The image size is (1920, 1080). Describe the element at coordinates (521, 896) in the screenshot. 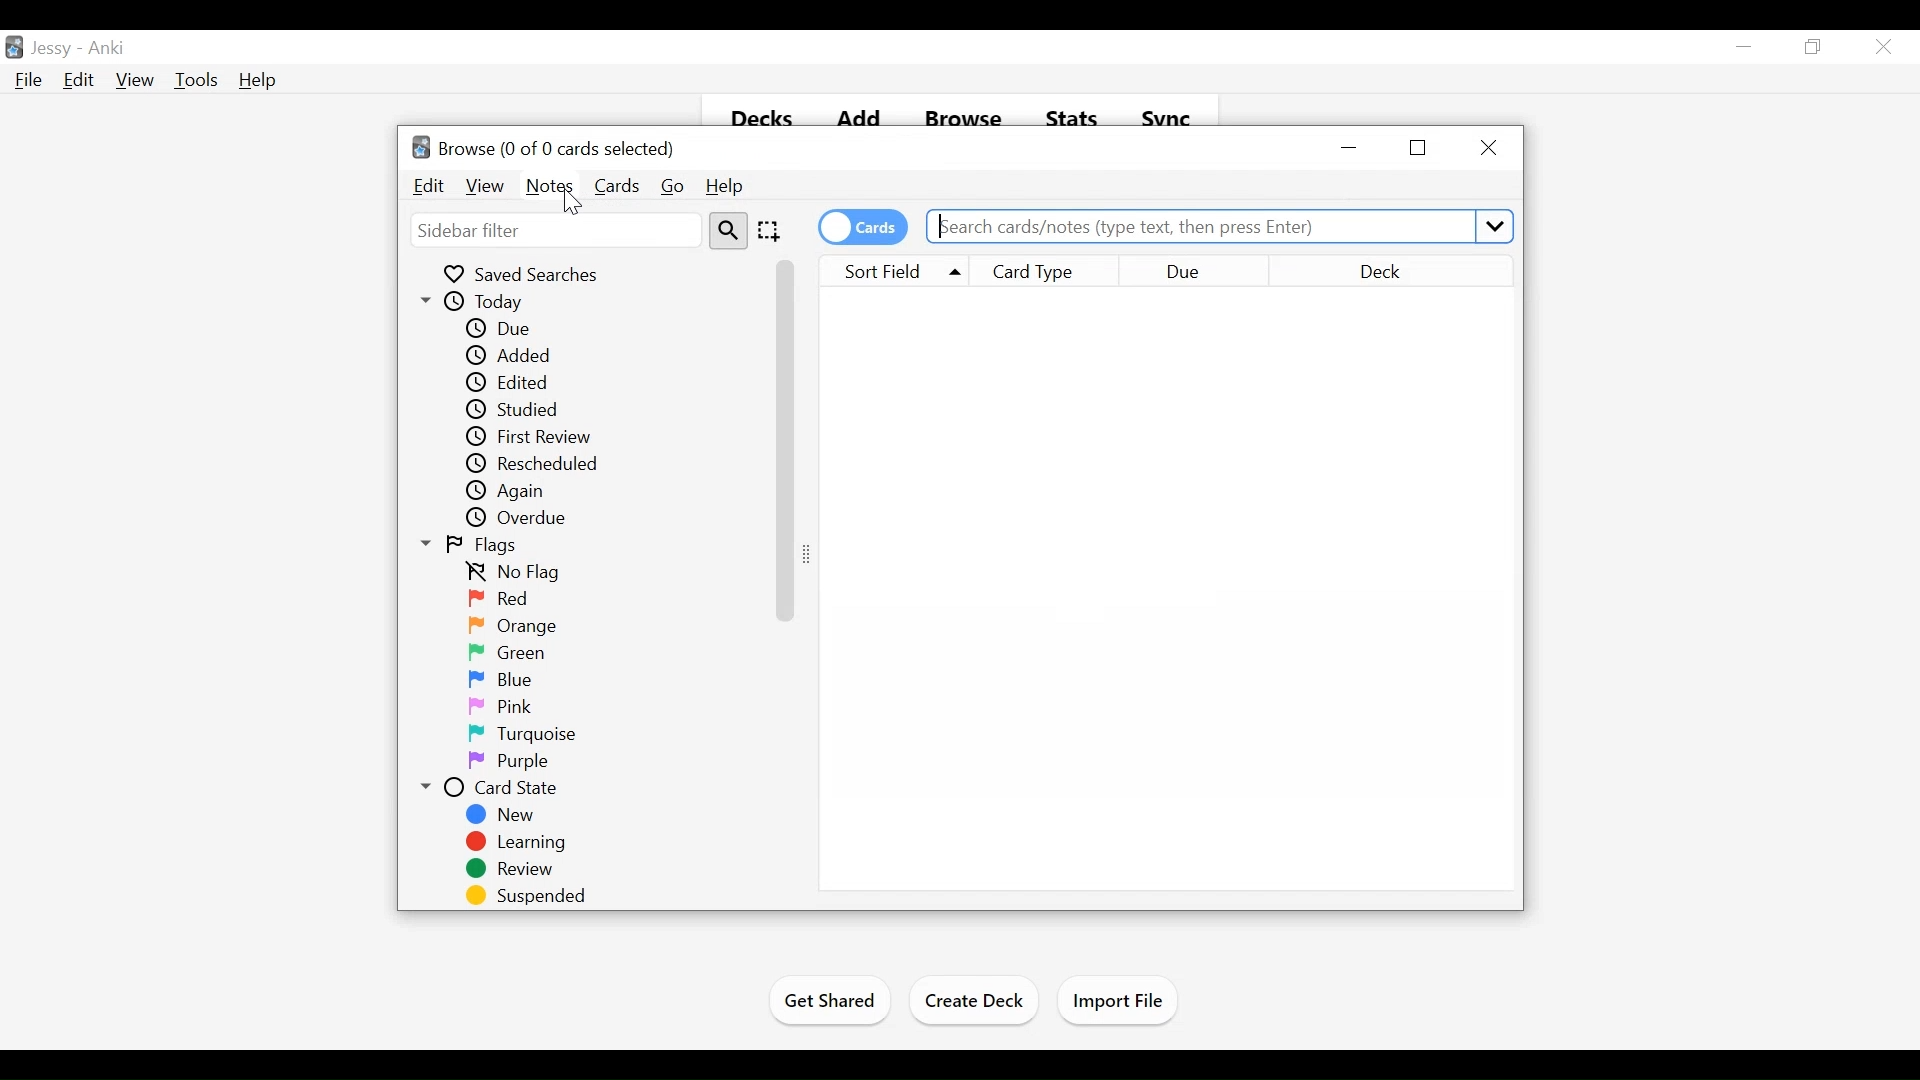

I see `Suspended` at that location.